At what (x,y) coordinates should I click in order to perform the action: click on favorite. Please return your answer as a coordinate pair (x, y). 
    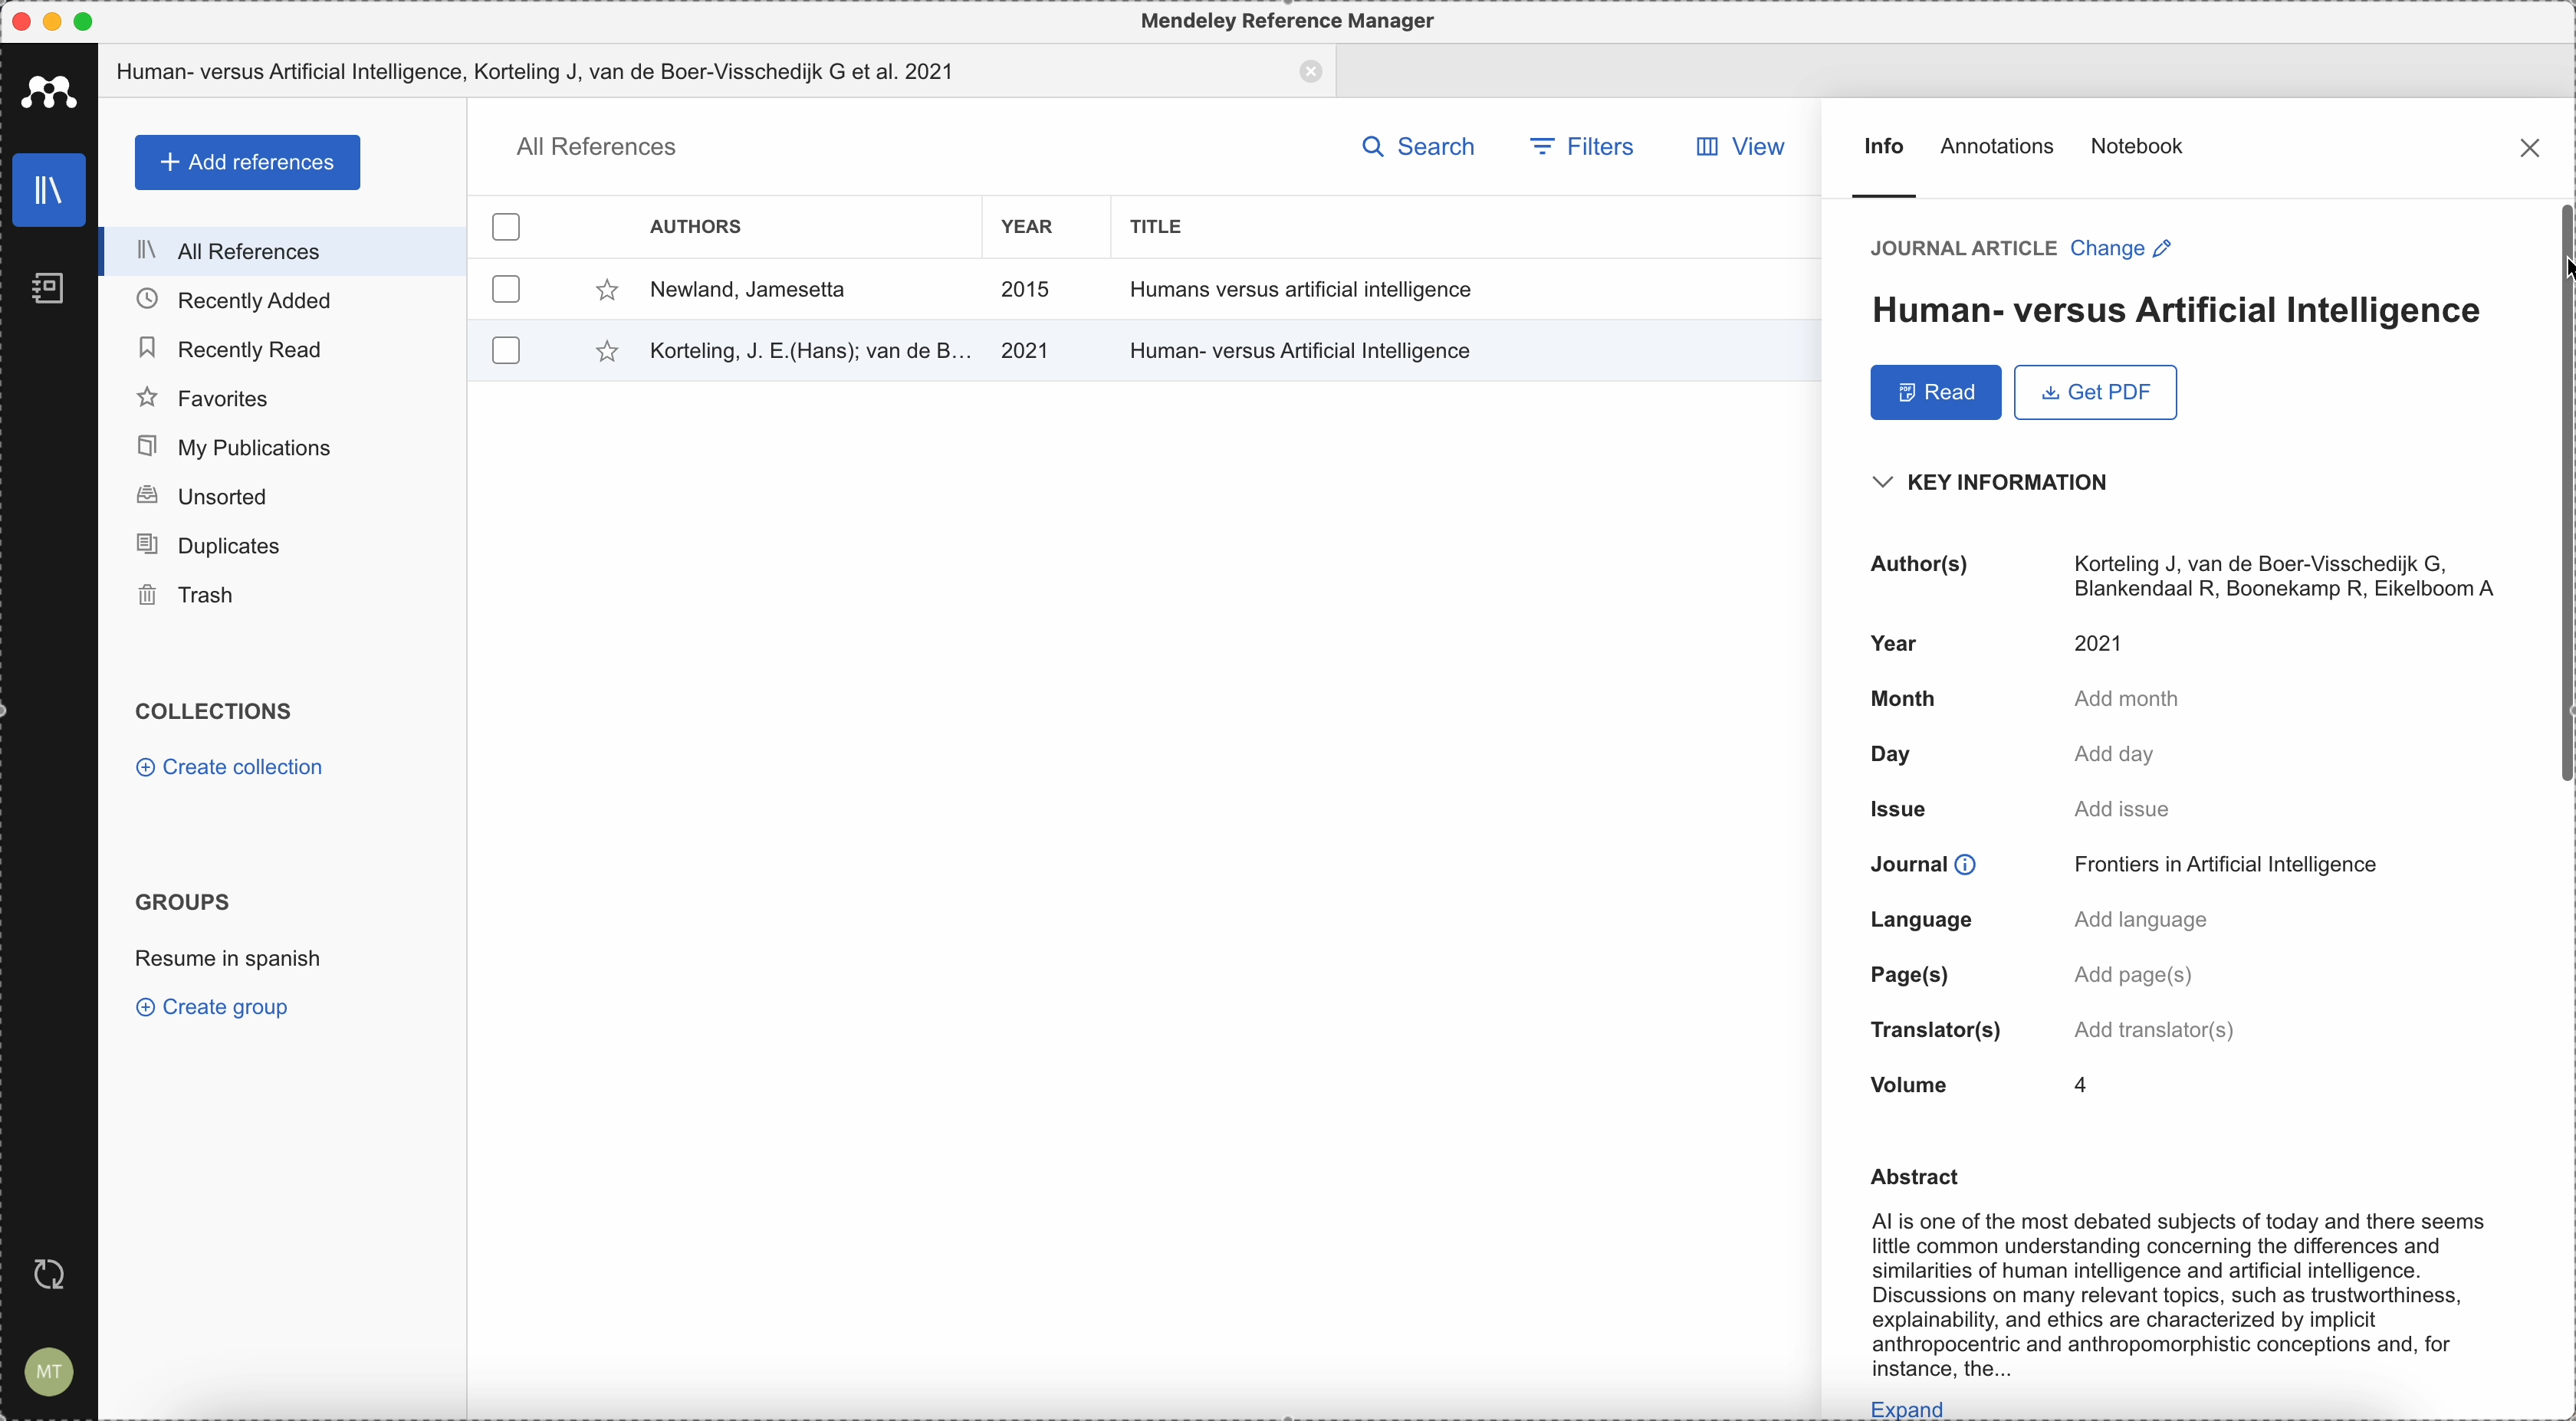
    Looking at the image, I should click on (594, 353).